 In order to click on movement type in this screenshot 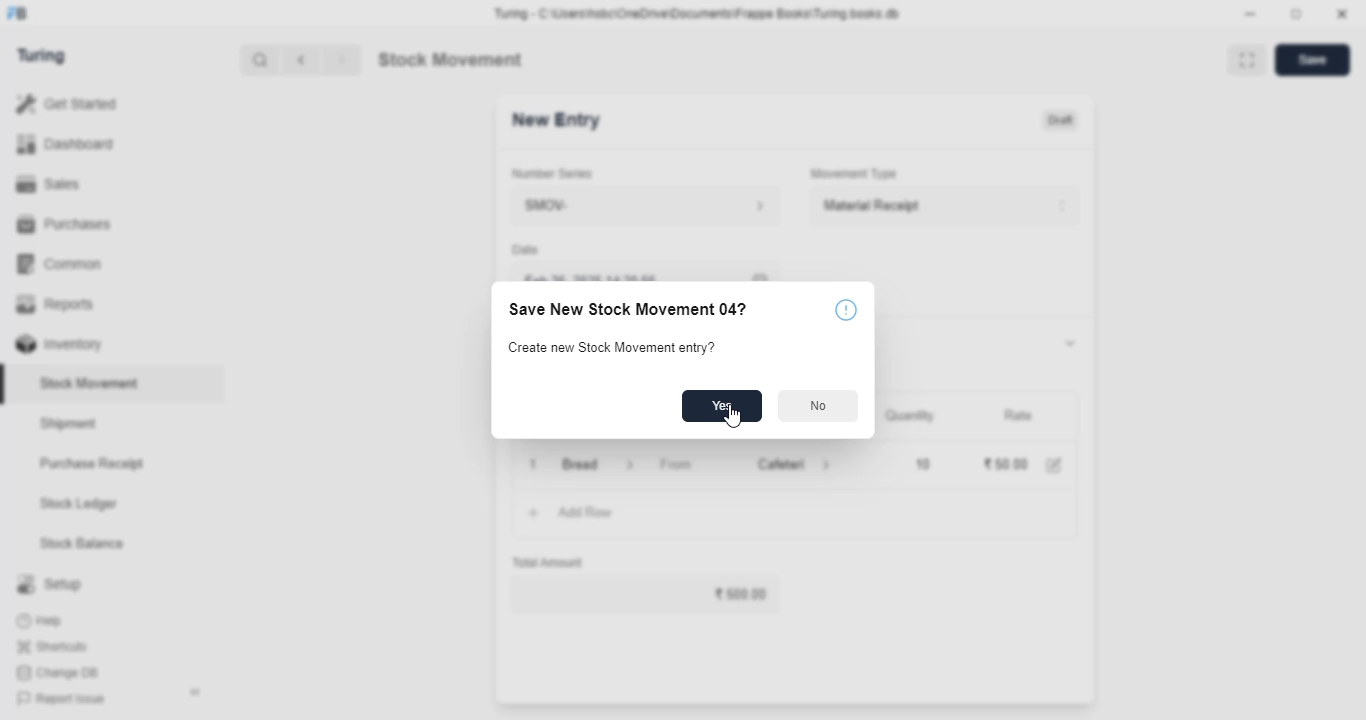, I will do `click(853, 173)`.